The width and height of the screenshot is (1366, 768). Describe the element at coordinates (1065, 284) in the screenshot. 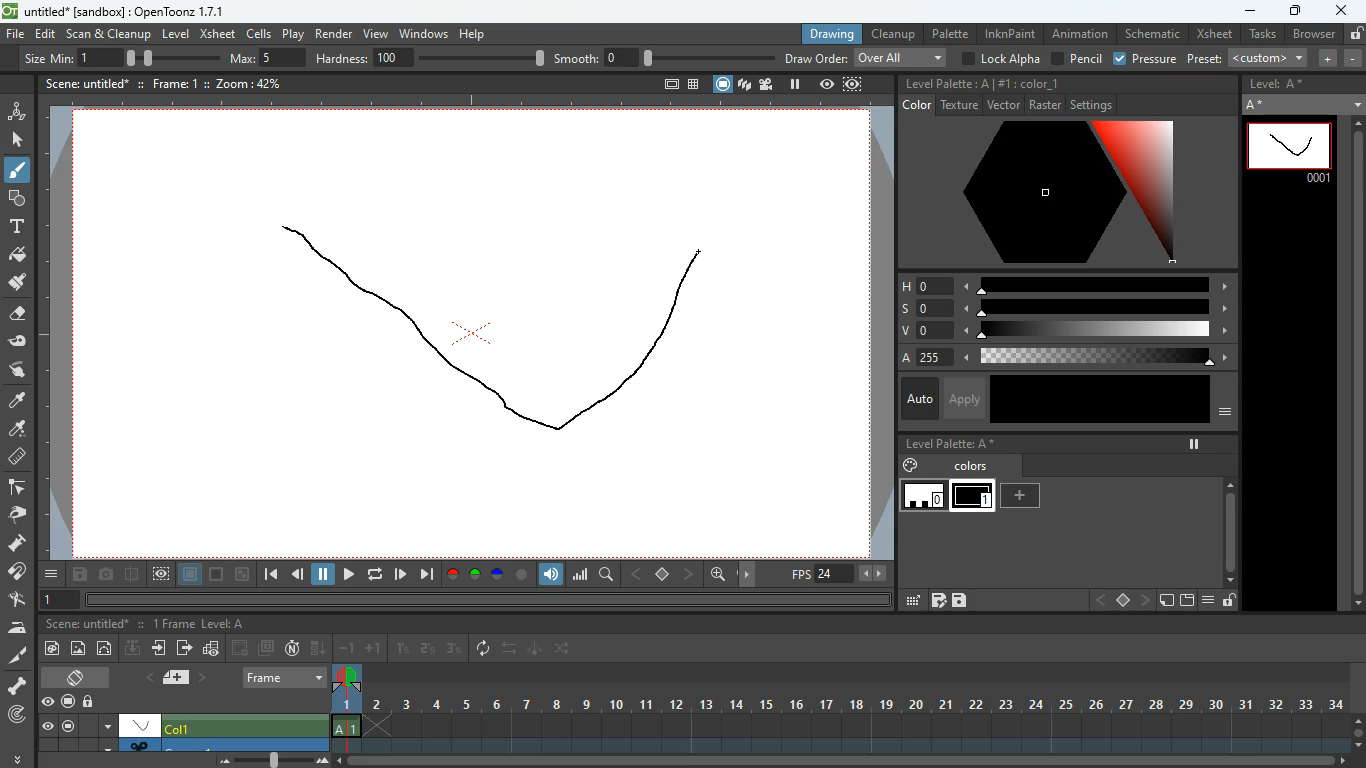

I see `h` at that location.